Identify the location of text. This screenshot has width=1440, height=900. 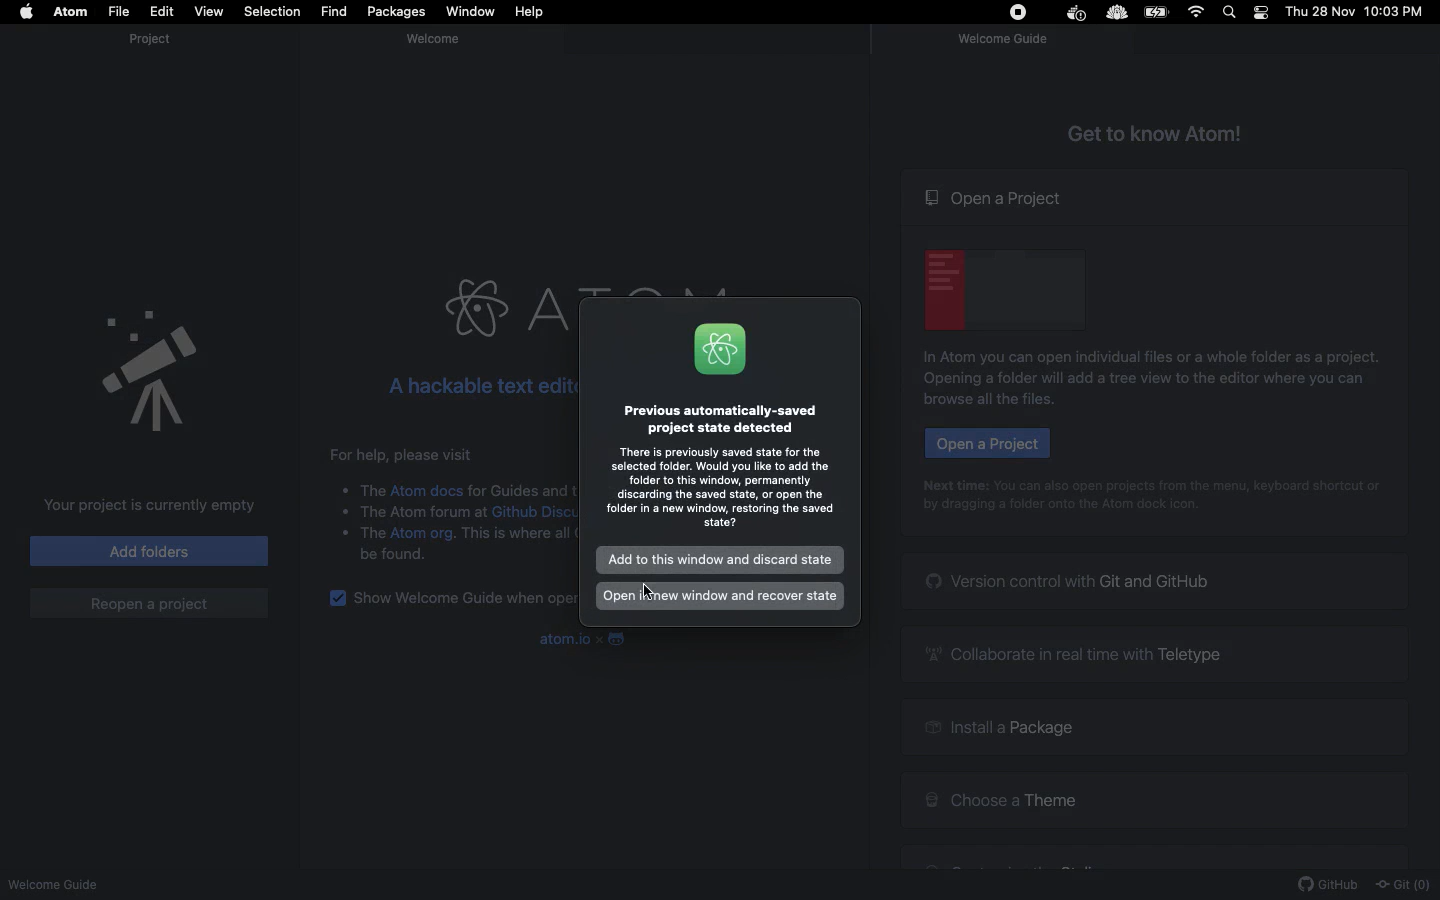
(424, 515).